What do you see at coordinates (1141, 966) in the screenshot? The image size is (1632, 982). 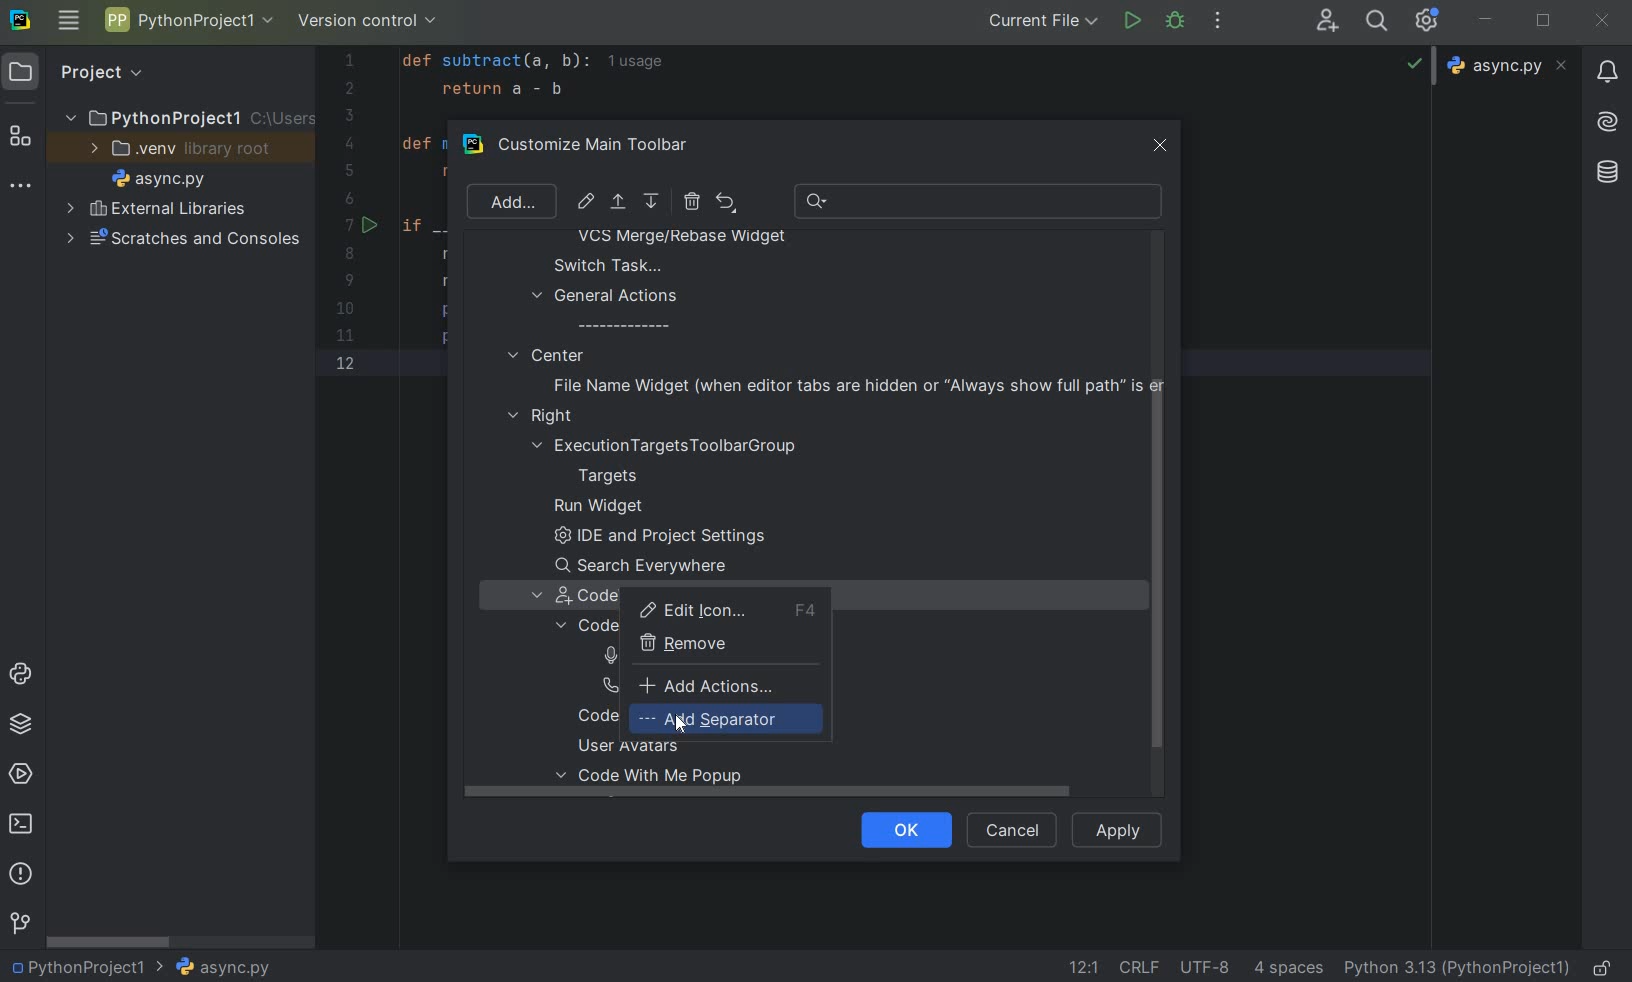 I see `LINE SEPARATOR` at bounding box center [1141, 966].